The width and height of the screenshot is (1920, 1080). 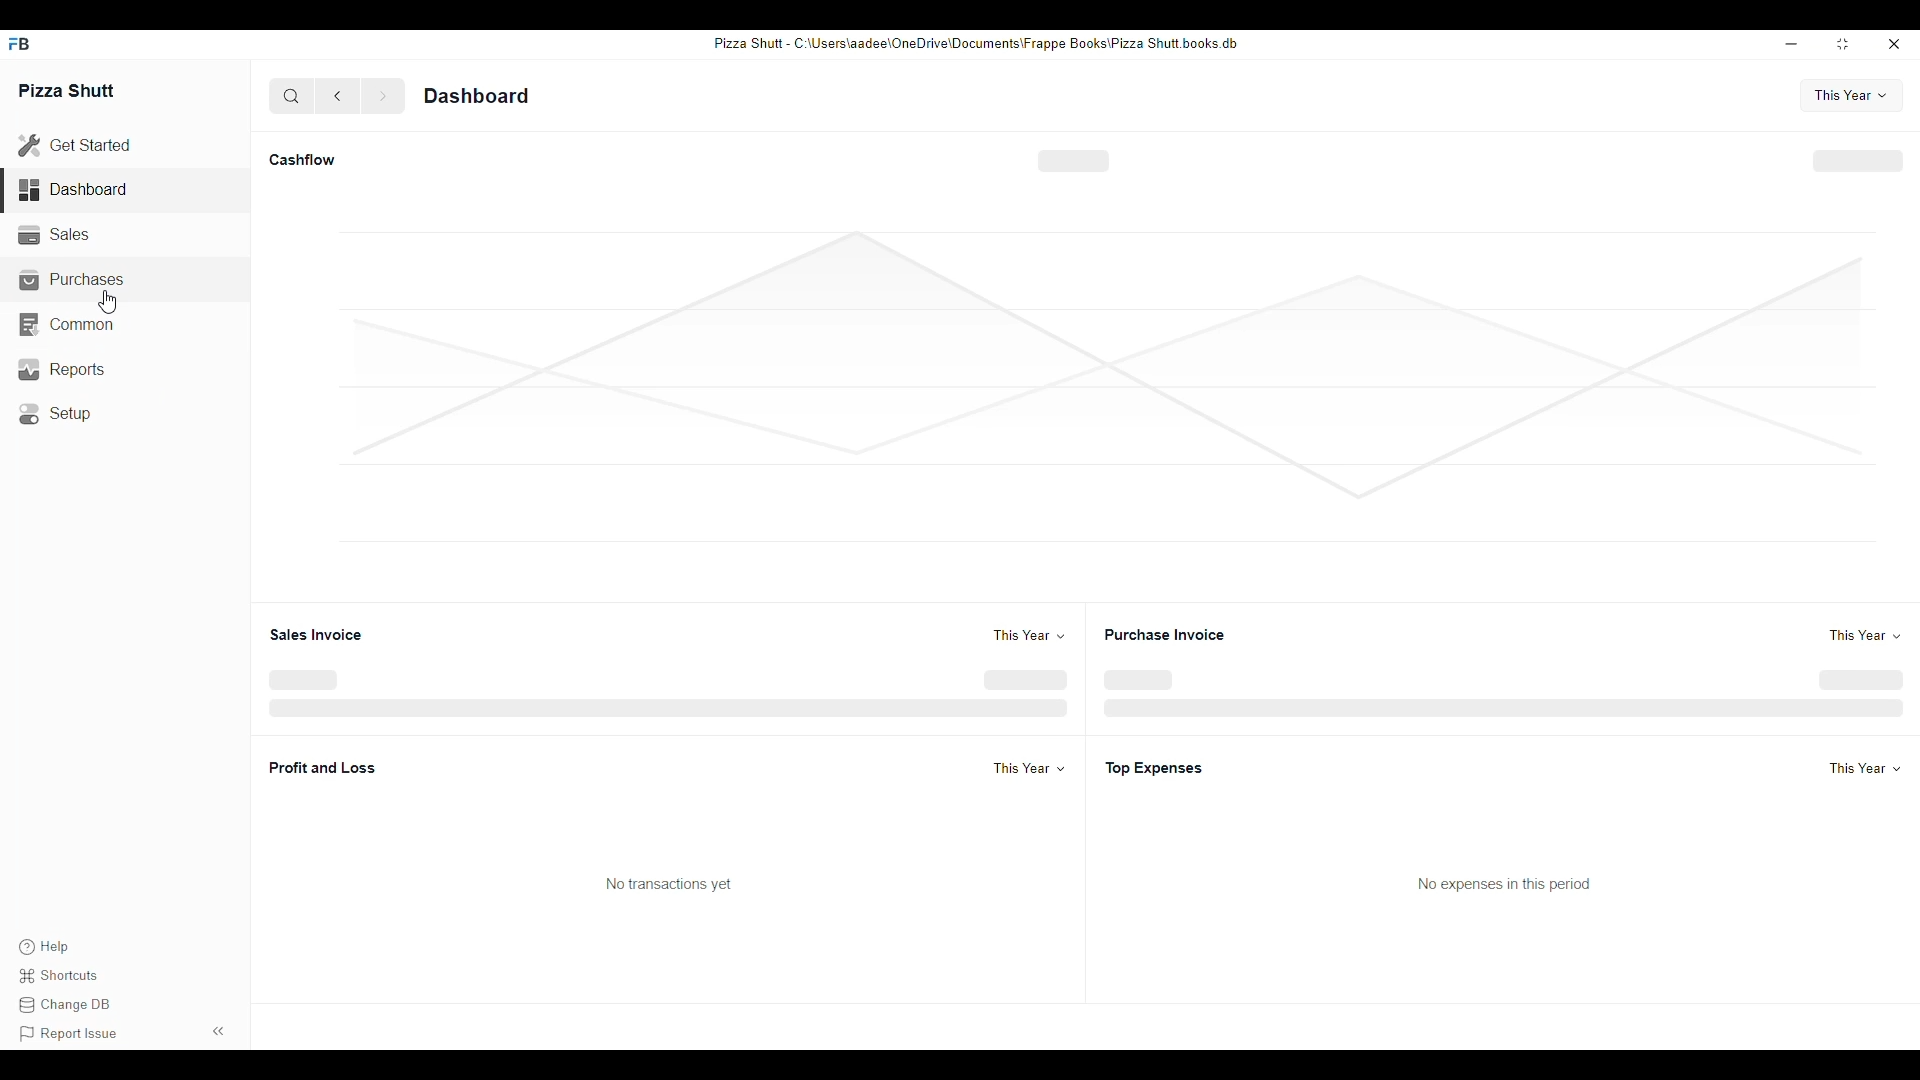 What do you see at coordinates (291, 96) in the screenshot?
I see `search` at bounding box center [291, 96].